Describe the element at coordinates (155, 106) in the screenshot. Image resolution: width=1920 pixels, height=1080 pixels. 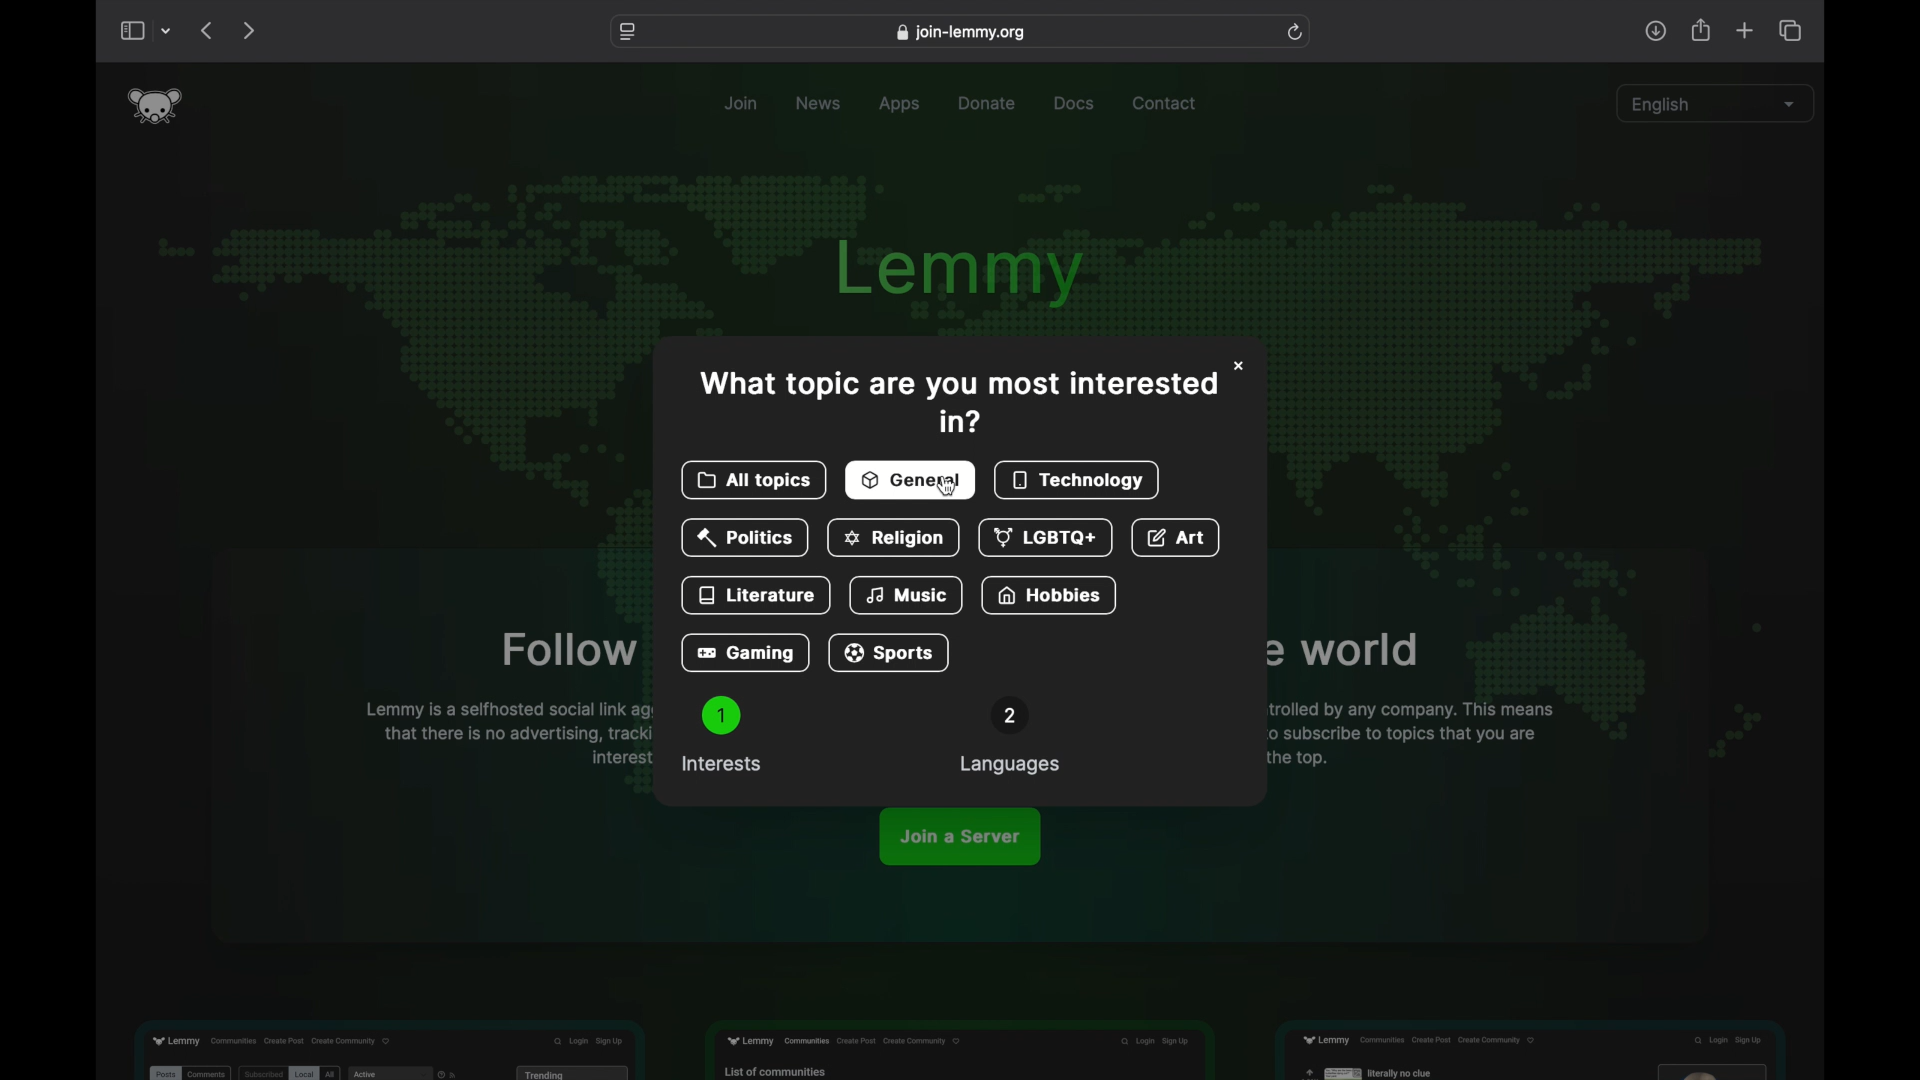
I see `lemmy` at that location.